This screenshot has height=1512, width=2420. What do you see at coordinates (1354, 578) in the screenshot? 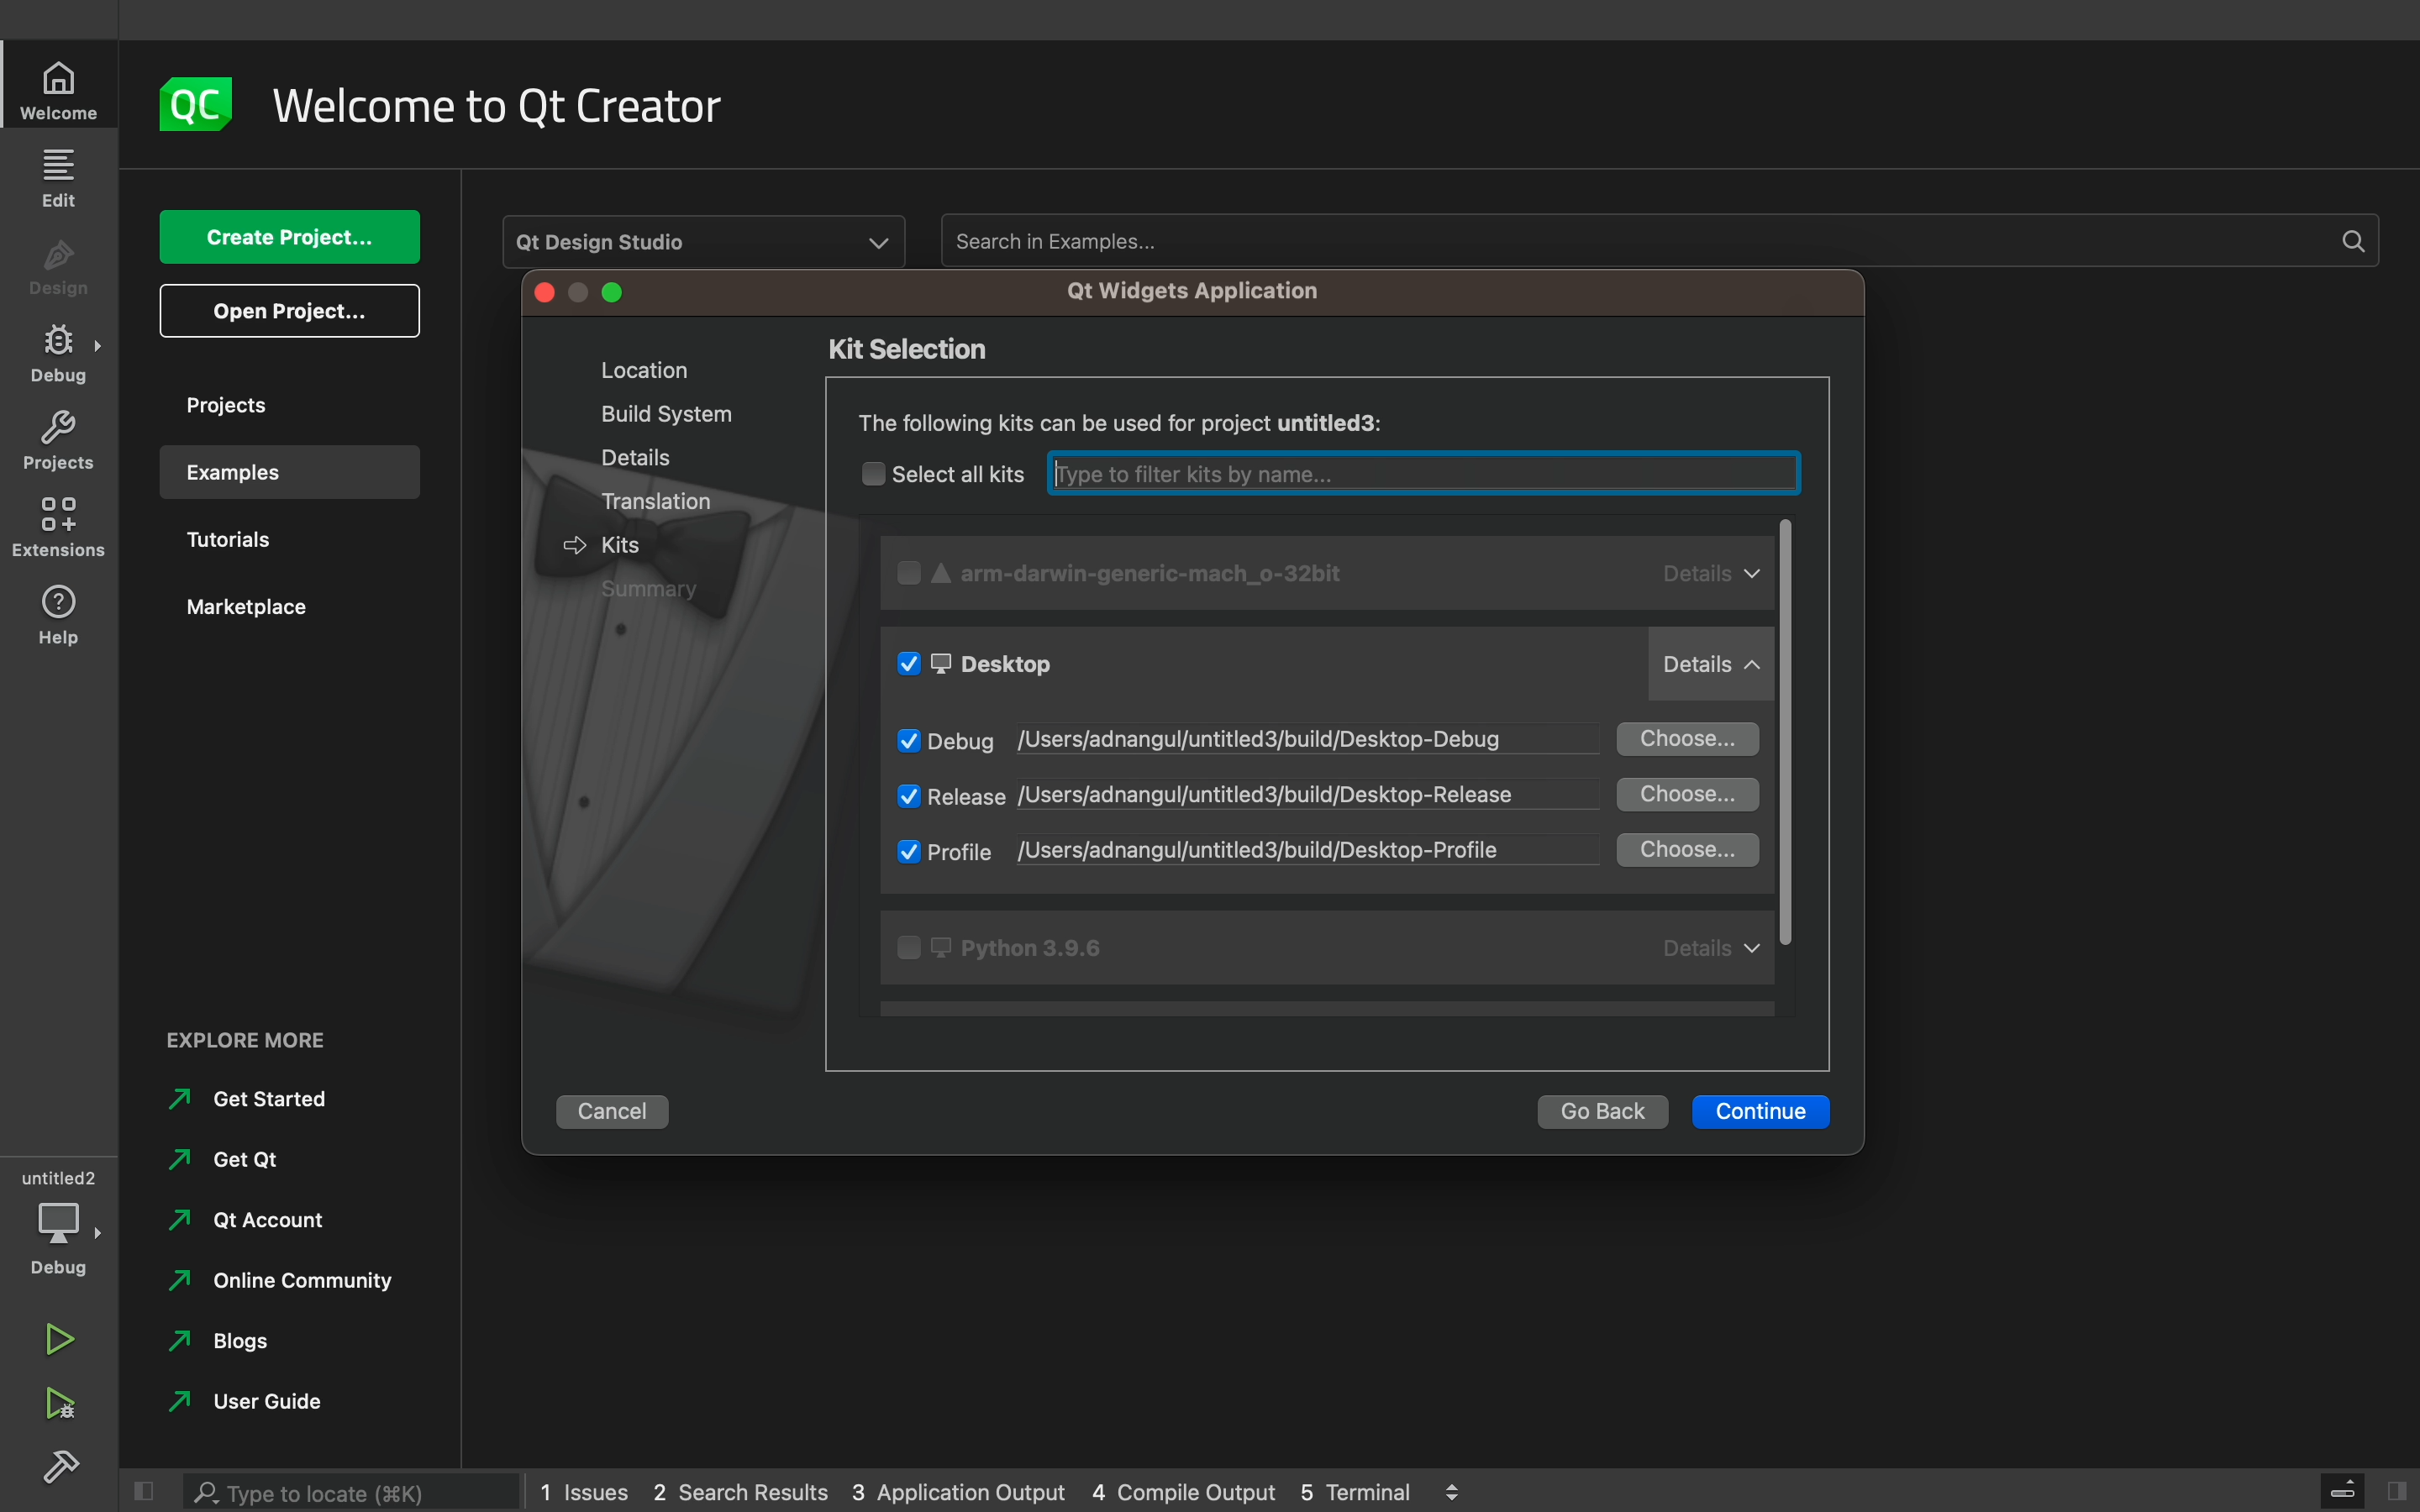
I see `arm-darwin-generic-mach_e-32bit: details dropdown` at bounding box center [1354, 578].